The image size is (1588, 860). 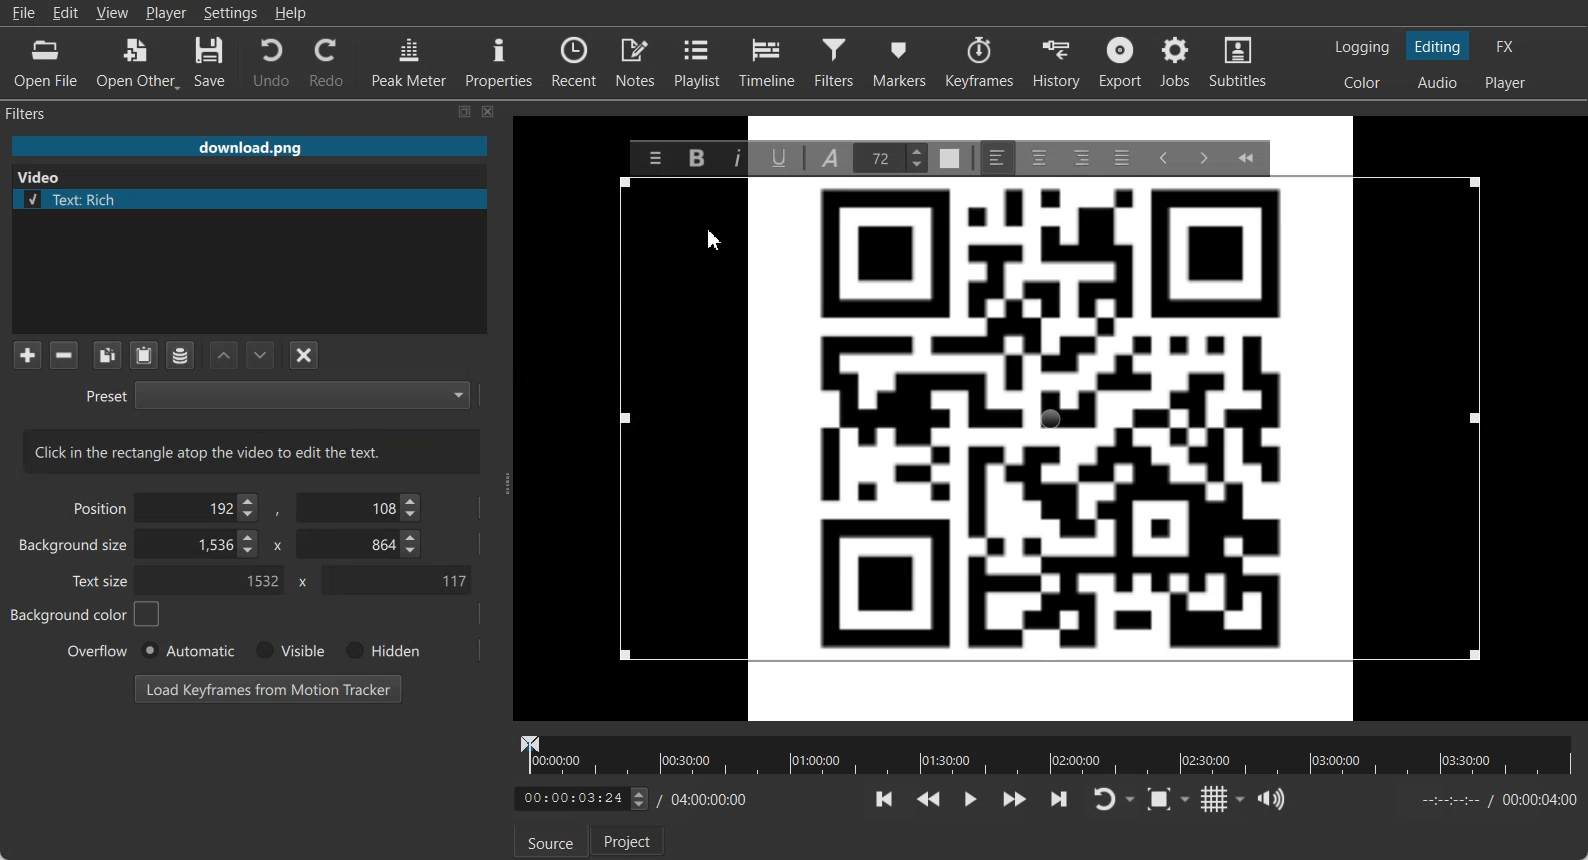 I want to click on Text Size, so click(x=889, y=158).